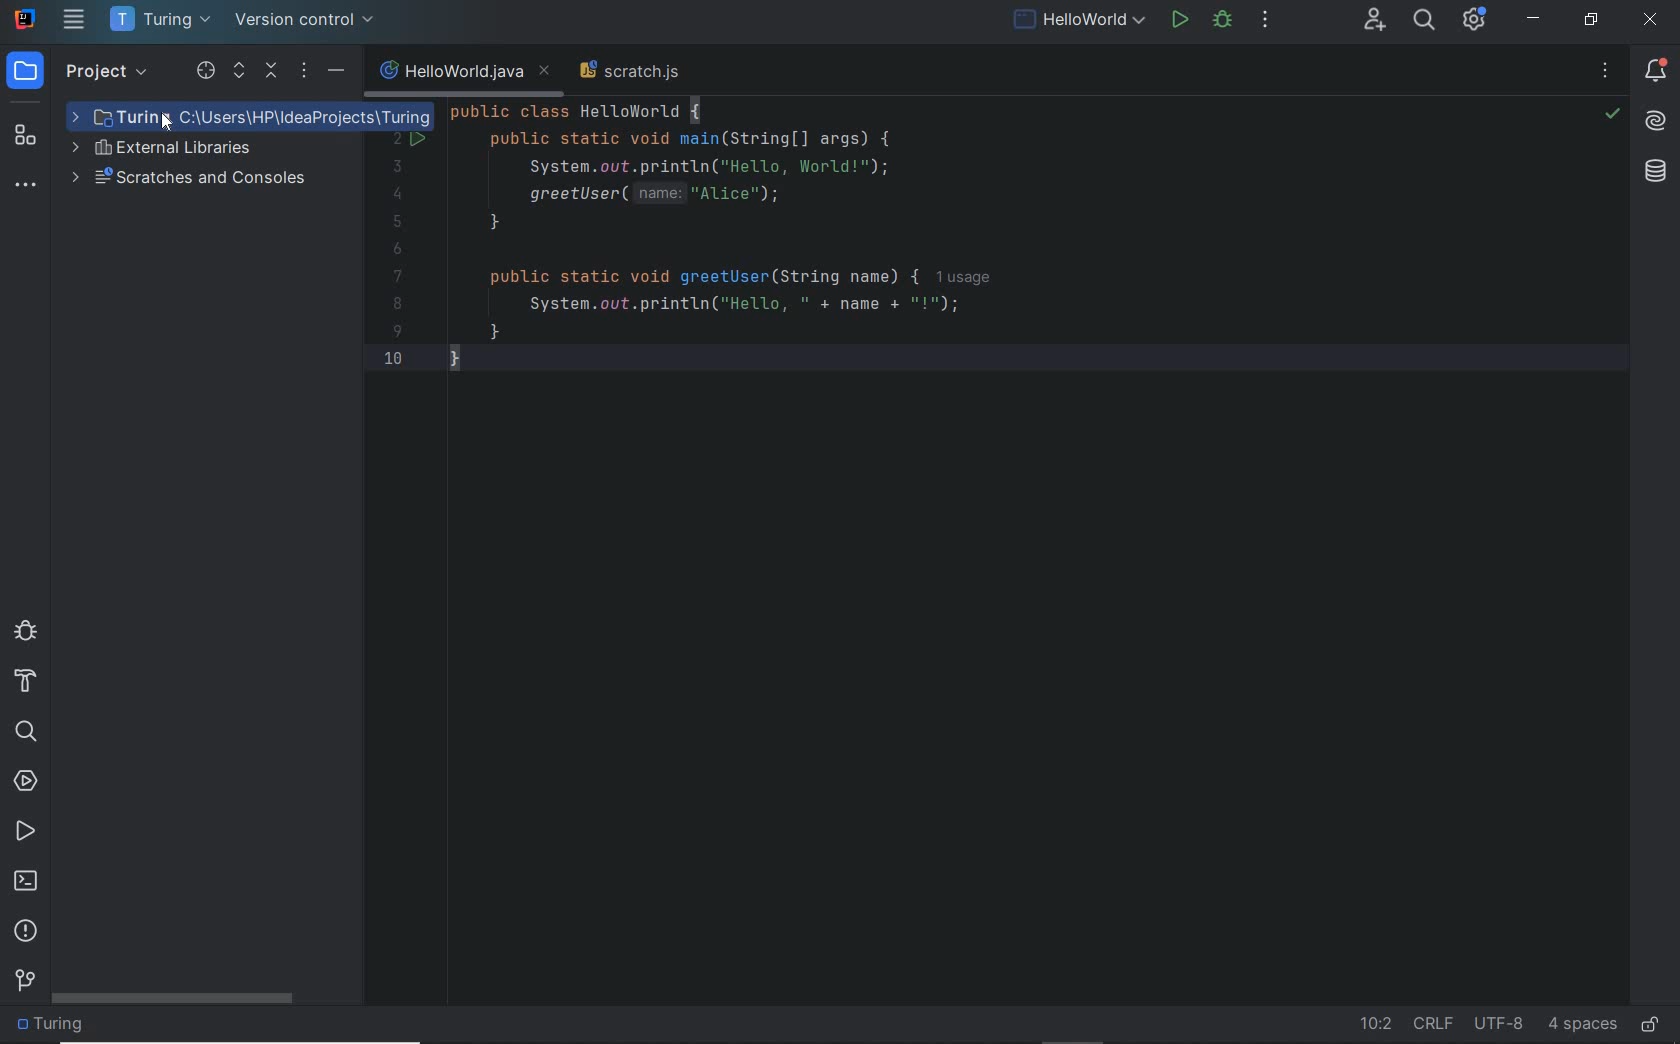 The image size is (1680, 1044). I want to click on Sidebar panel control, so click(269, 72).